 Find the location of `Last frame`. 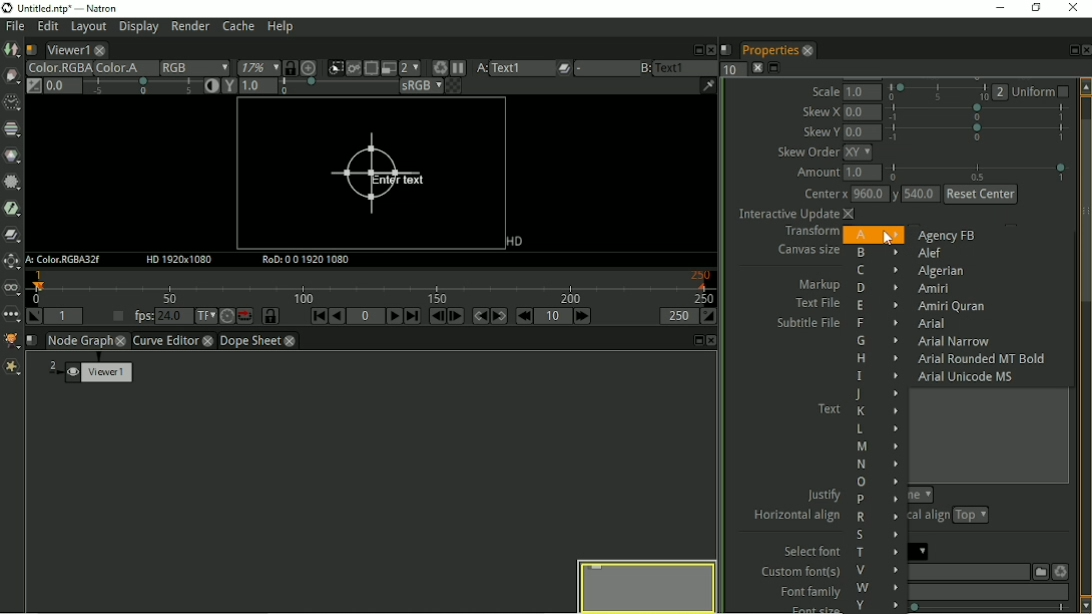

Last frame is located at coordinates (412, 316).